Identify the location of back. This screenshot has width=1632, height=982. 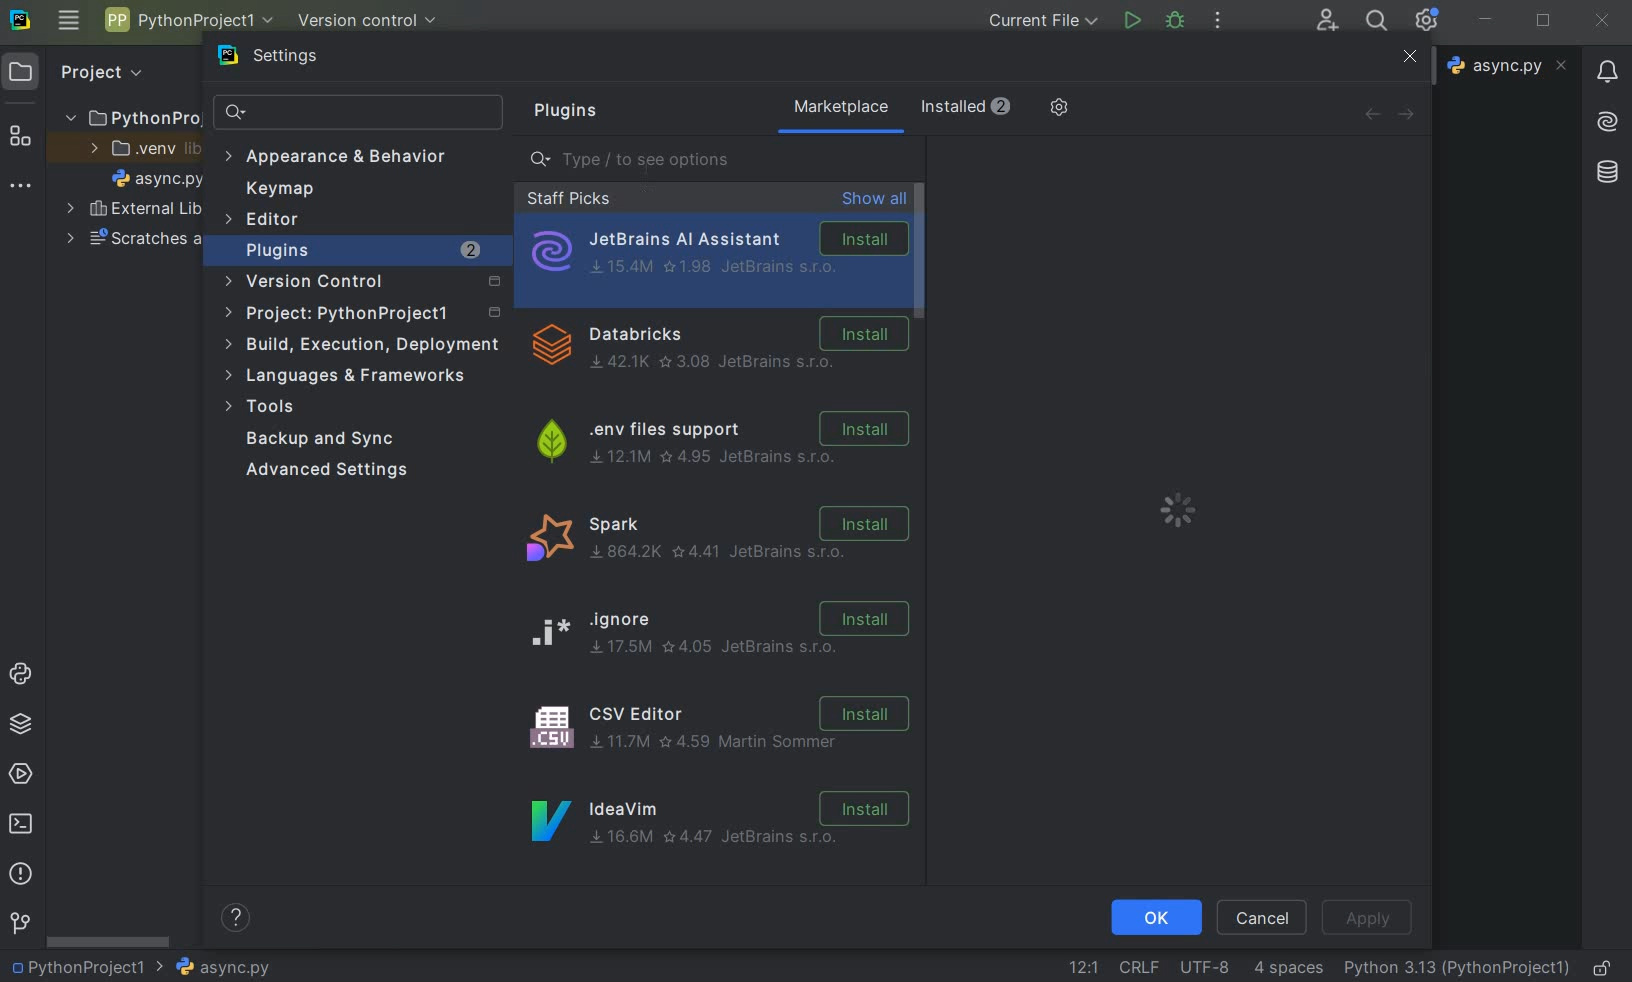
(1371, 114).